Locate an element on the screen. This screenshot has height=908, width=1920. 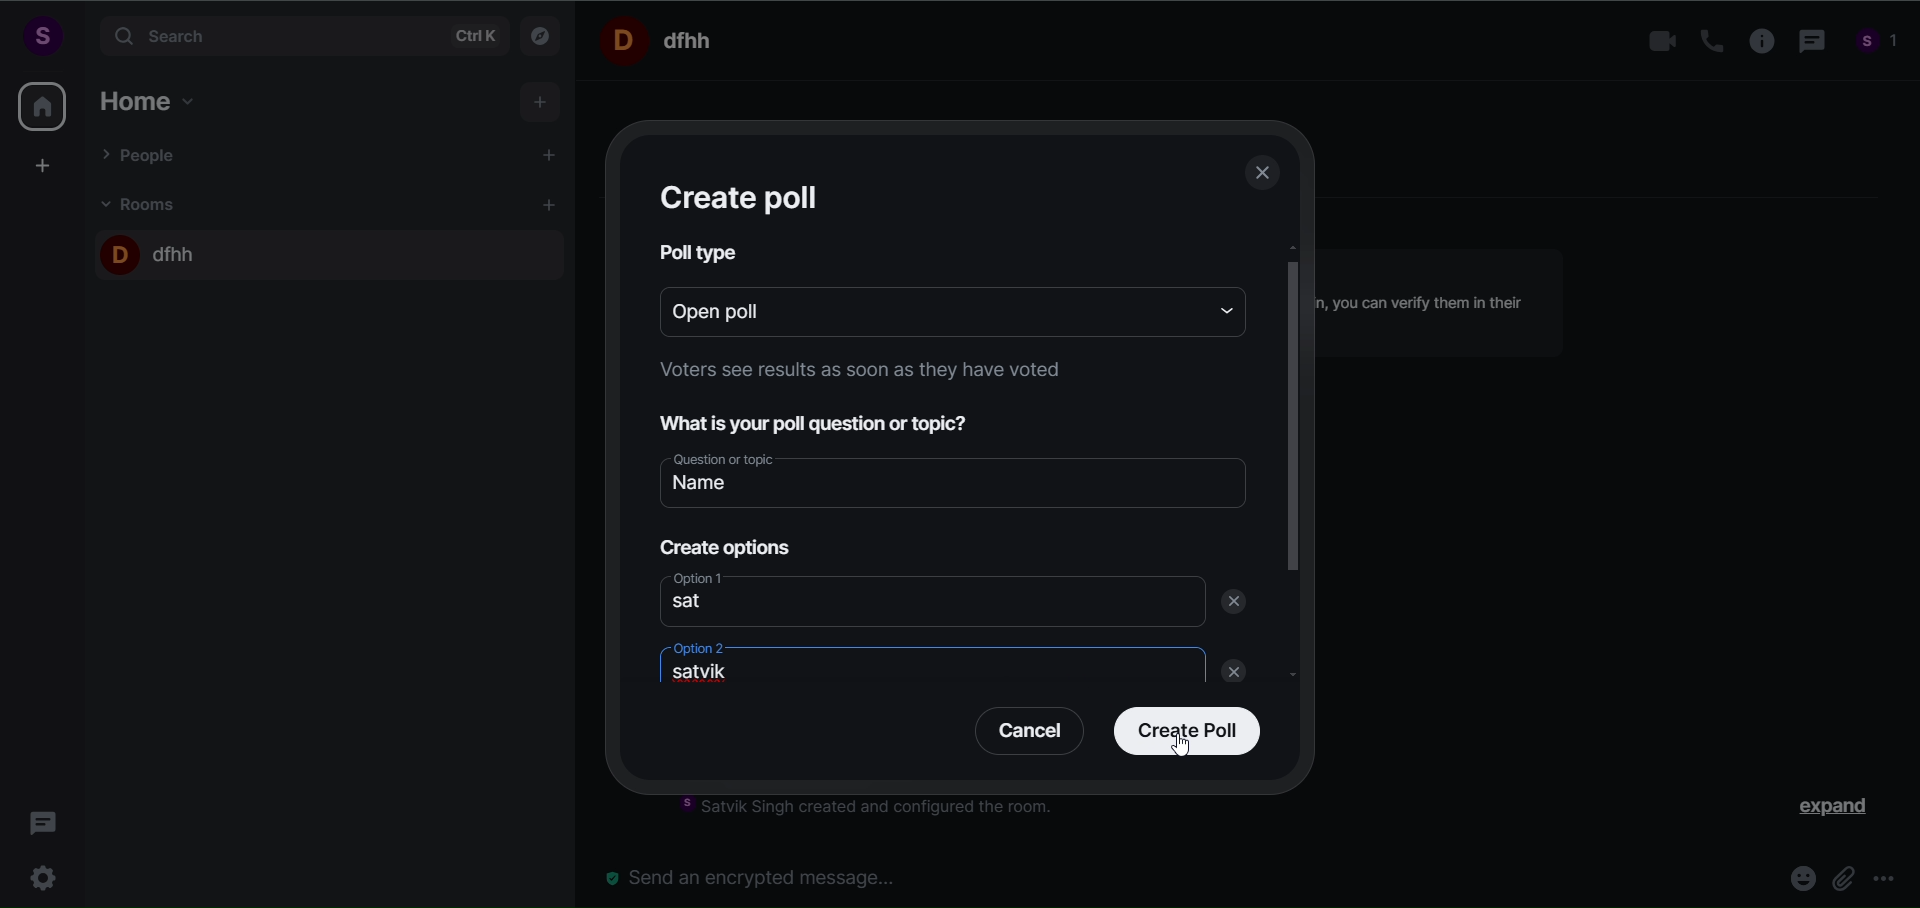
attachment is located at coordinates (1845, 879).